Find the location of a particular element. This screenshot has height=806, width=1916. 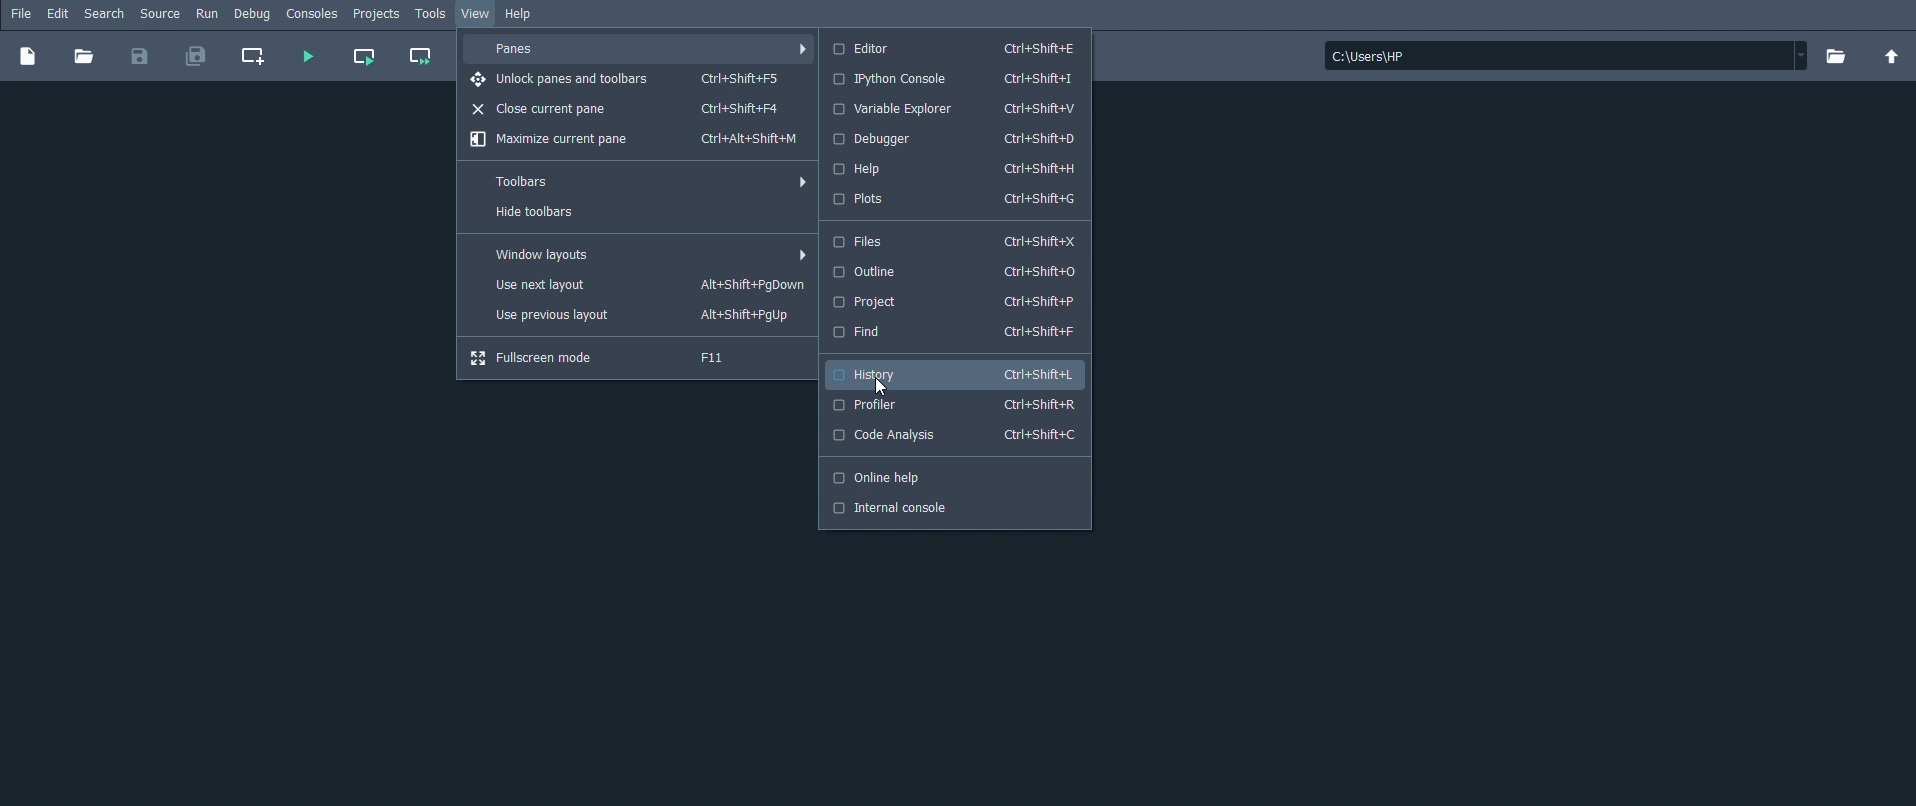

Tools is located at coordinates (432, 15).